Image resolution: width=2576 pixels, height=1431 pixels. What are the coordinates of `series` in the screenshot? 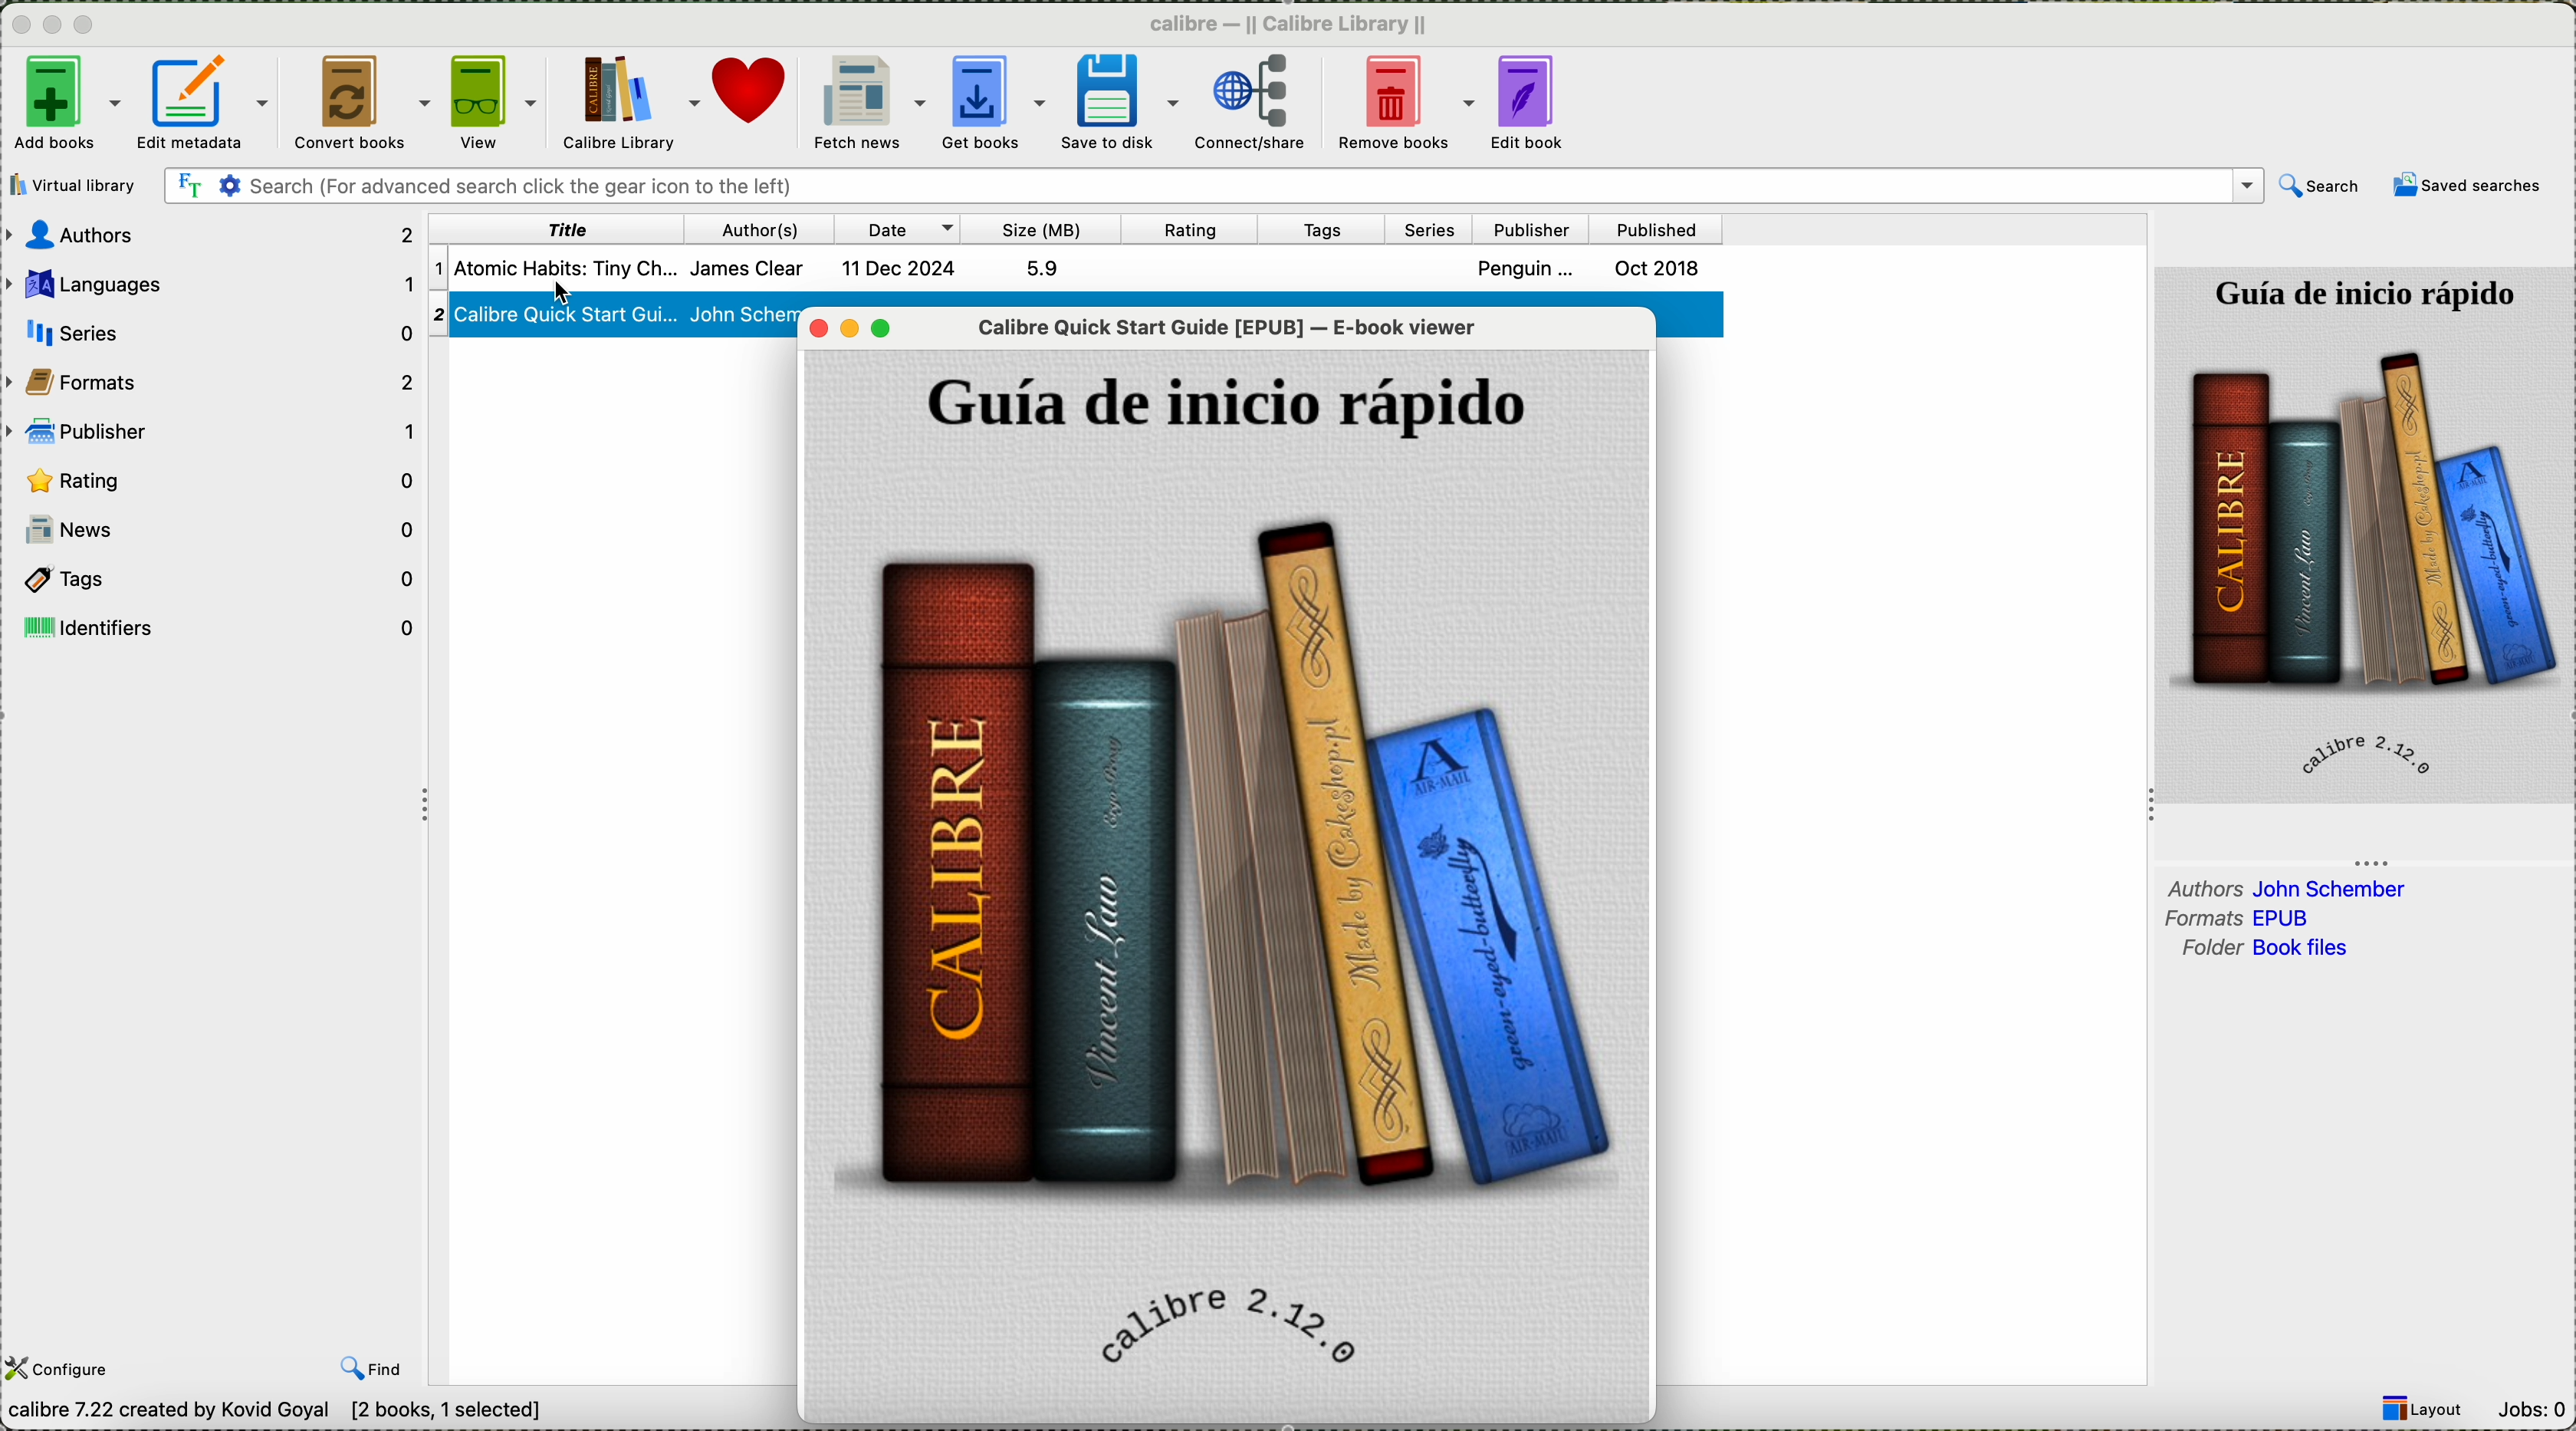 It's located at (1430, 231).